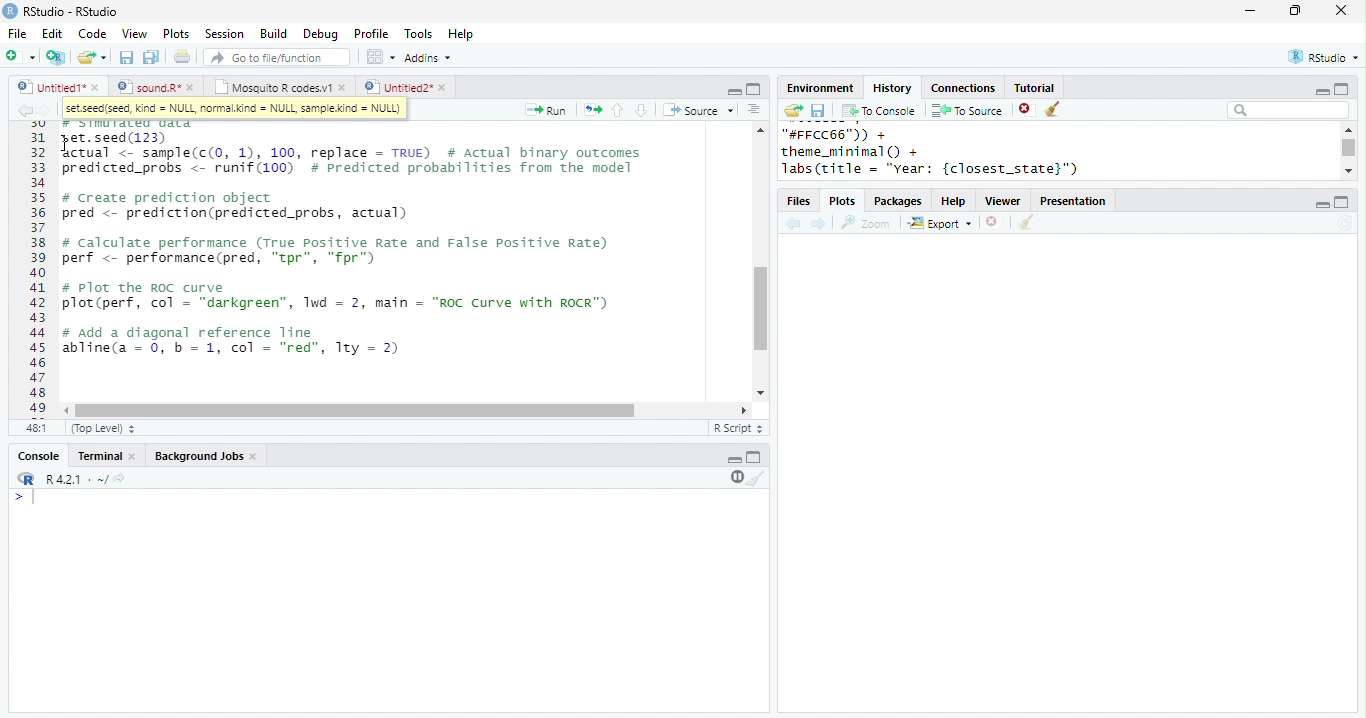 The height and width of the screenshot is (718, 1366). I want to click on scroll bar, so click(761, 309).